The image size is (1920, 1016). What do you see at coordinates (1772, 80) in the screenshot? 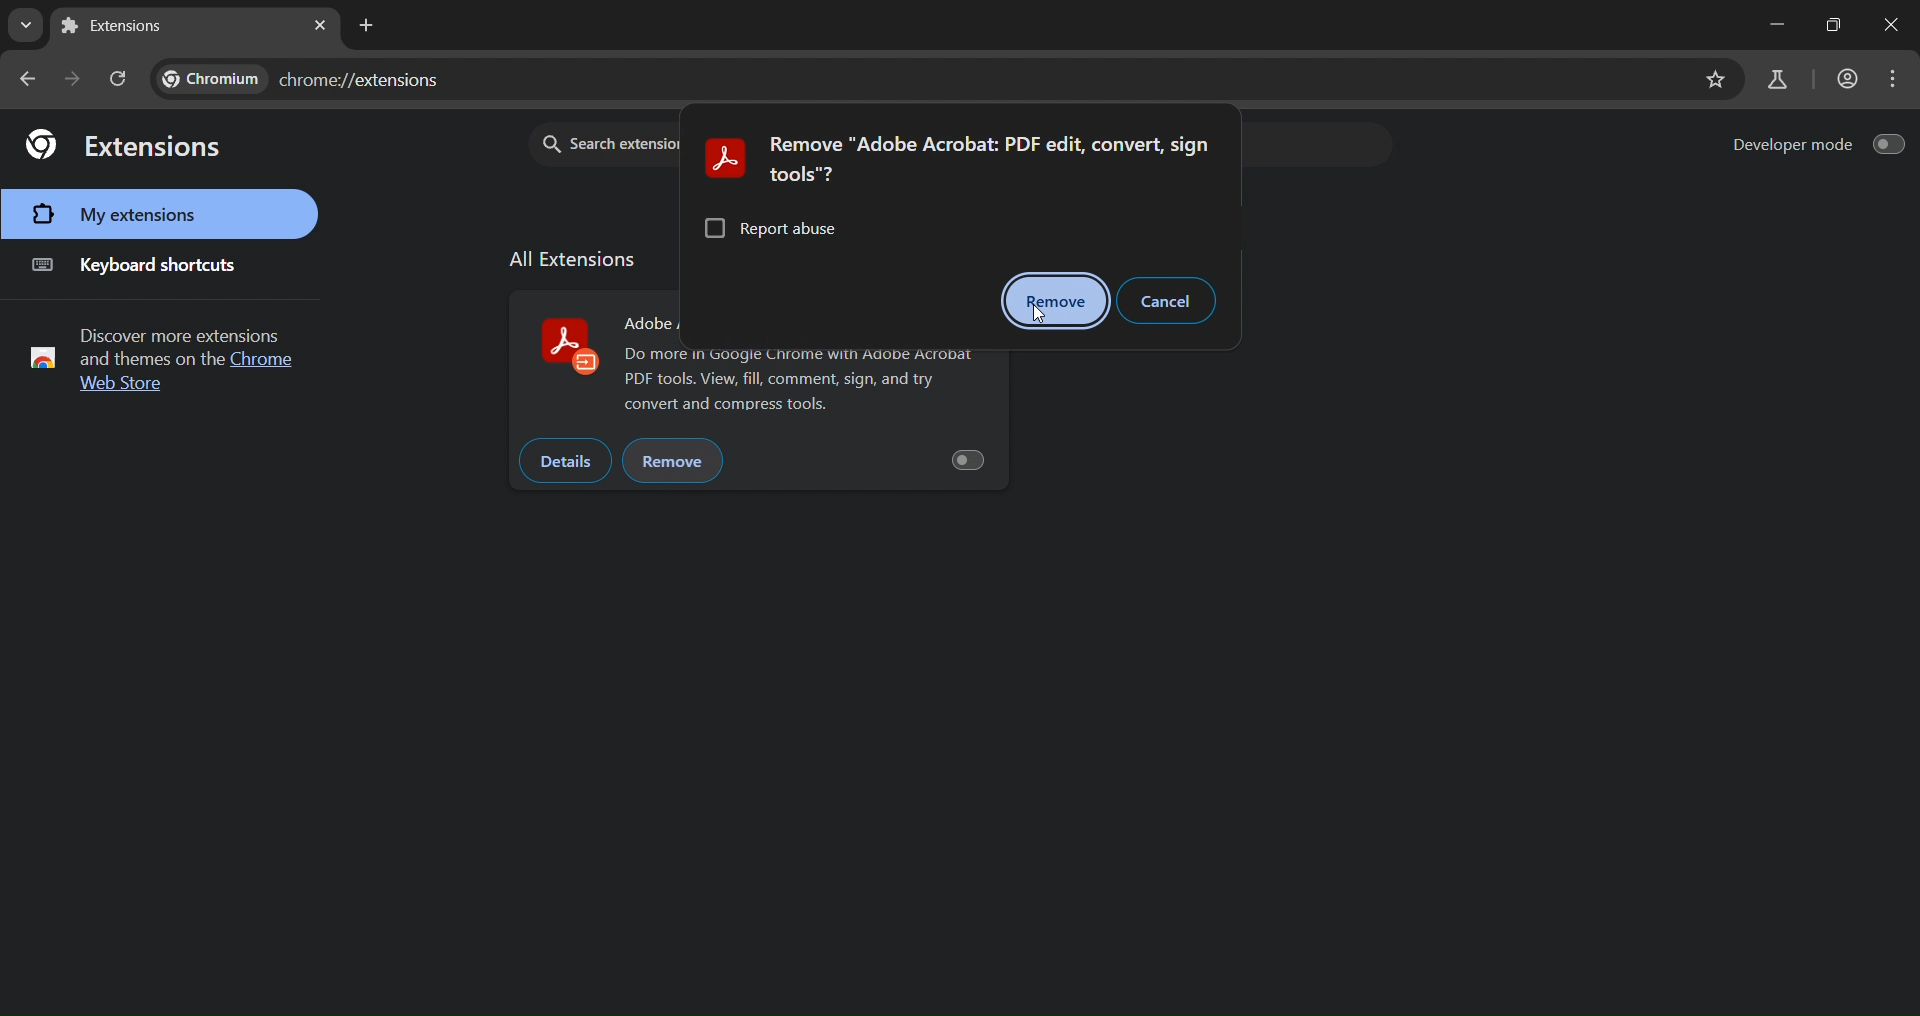
I see `search labs` at bounding box center [1772, 80].